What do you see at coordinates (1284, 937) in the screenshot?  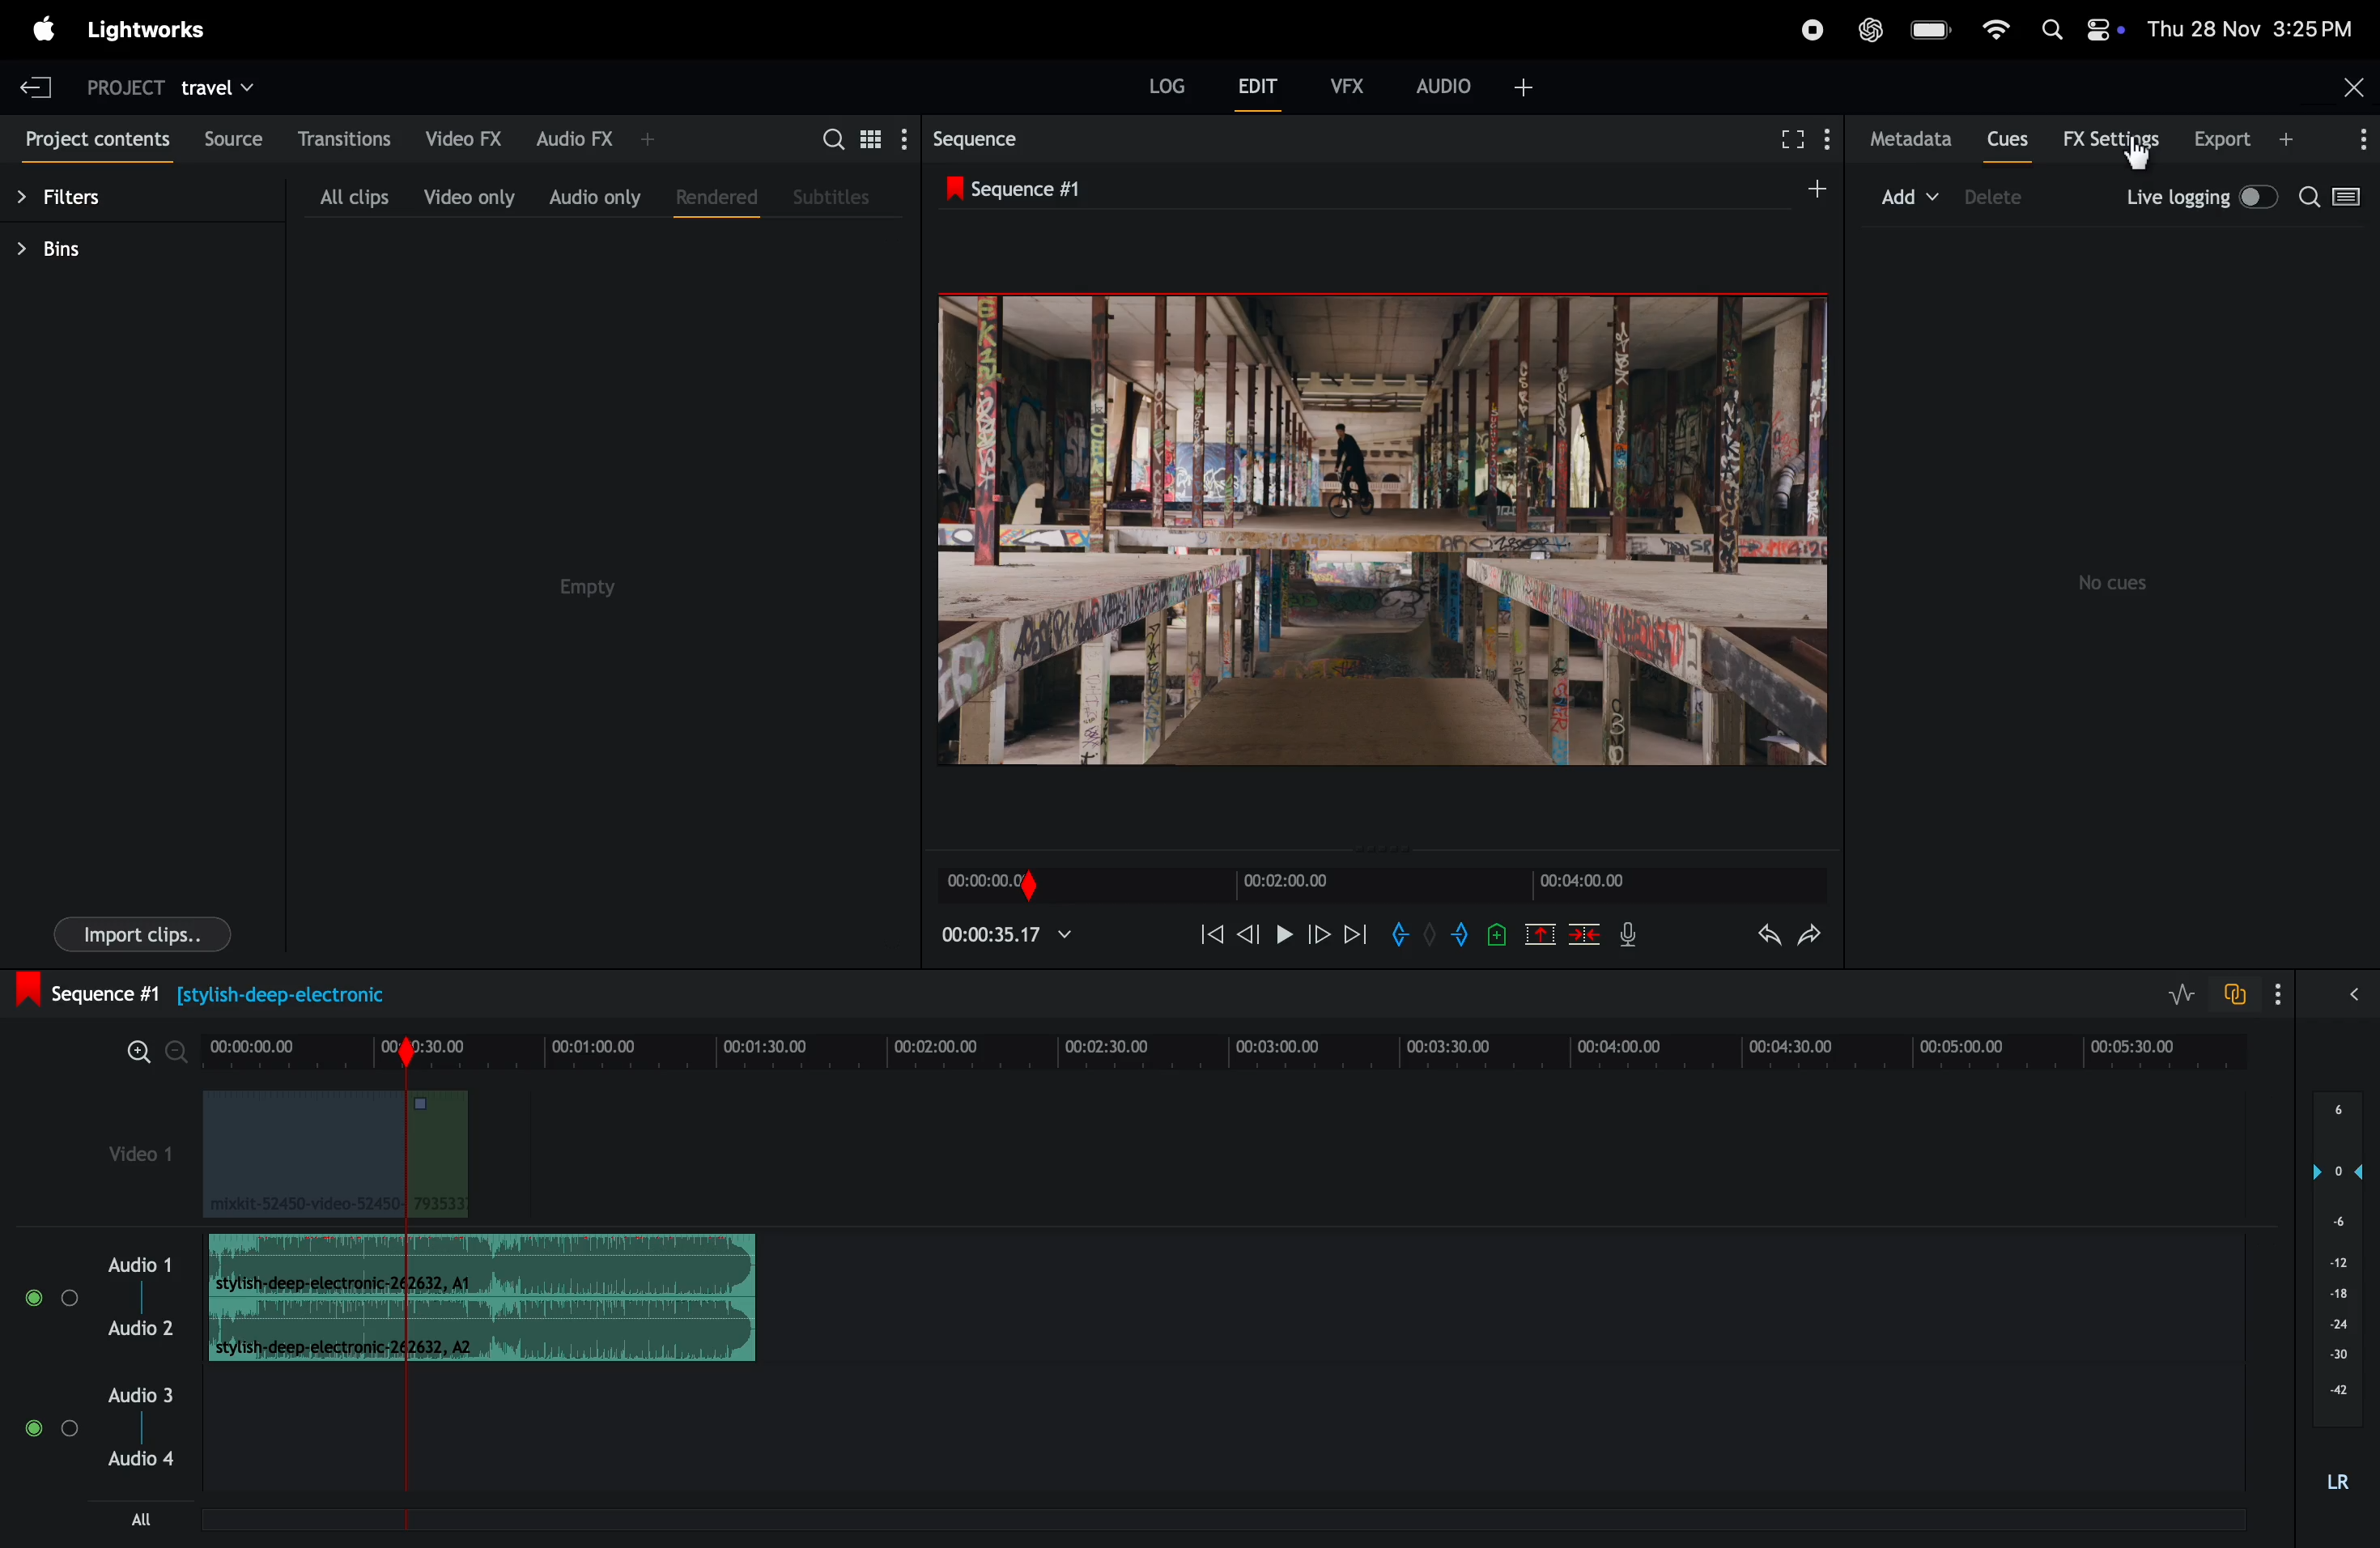 I see `pause ` at bounding box center [1284, 937].